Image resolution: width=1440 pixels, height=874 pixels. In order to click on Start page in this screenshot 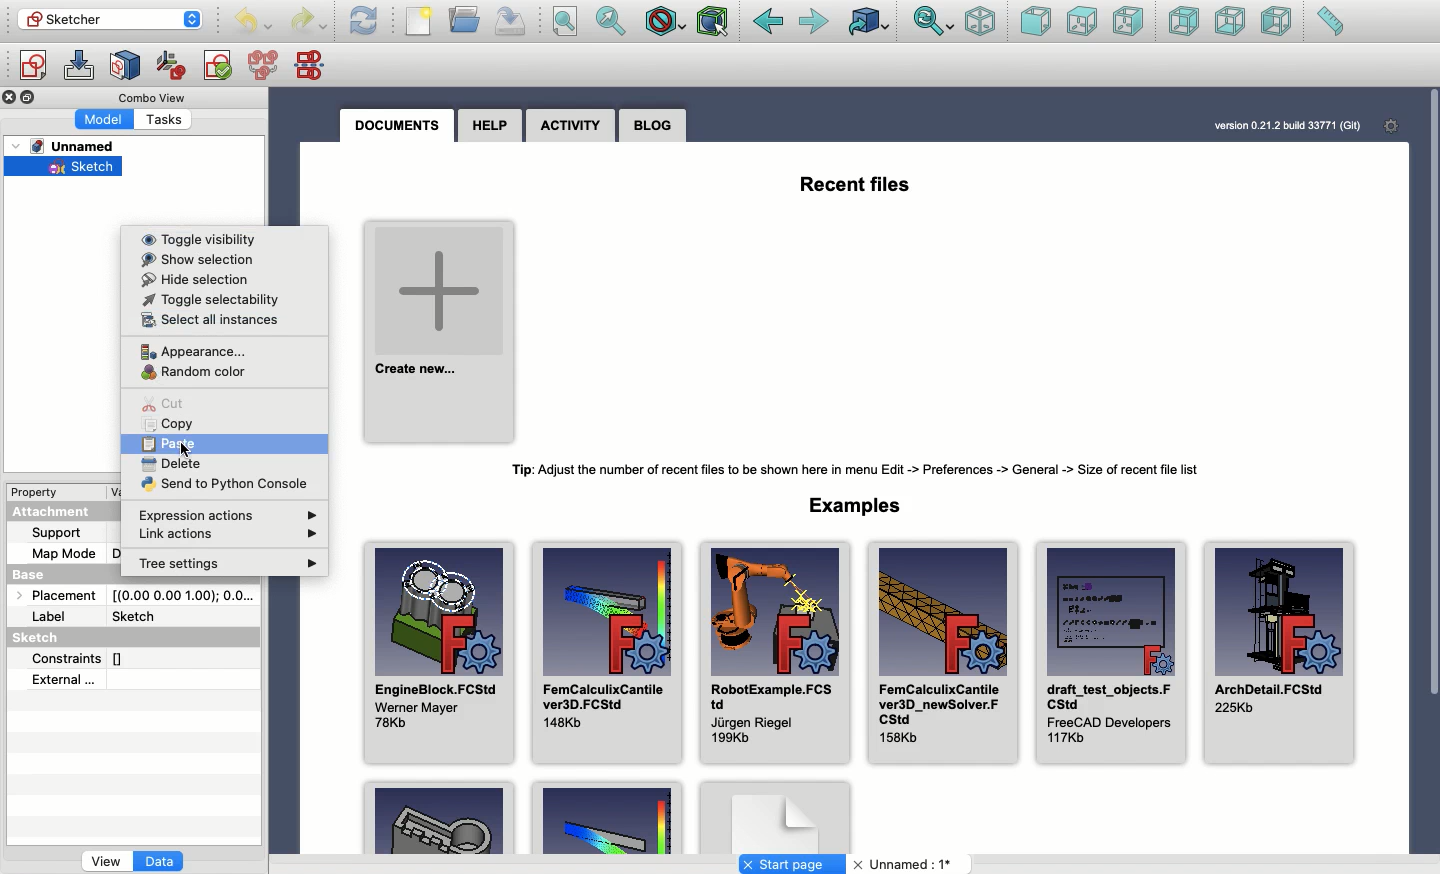, I will do `click(792, 864)`.